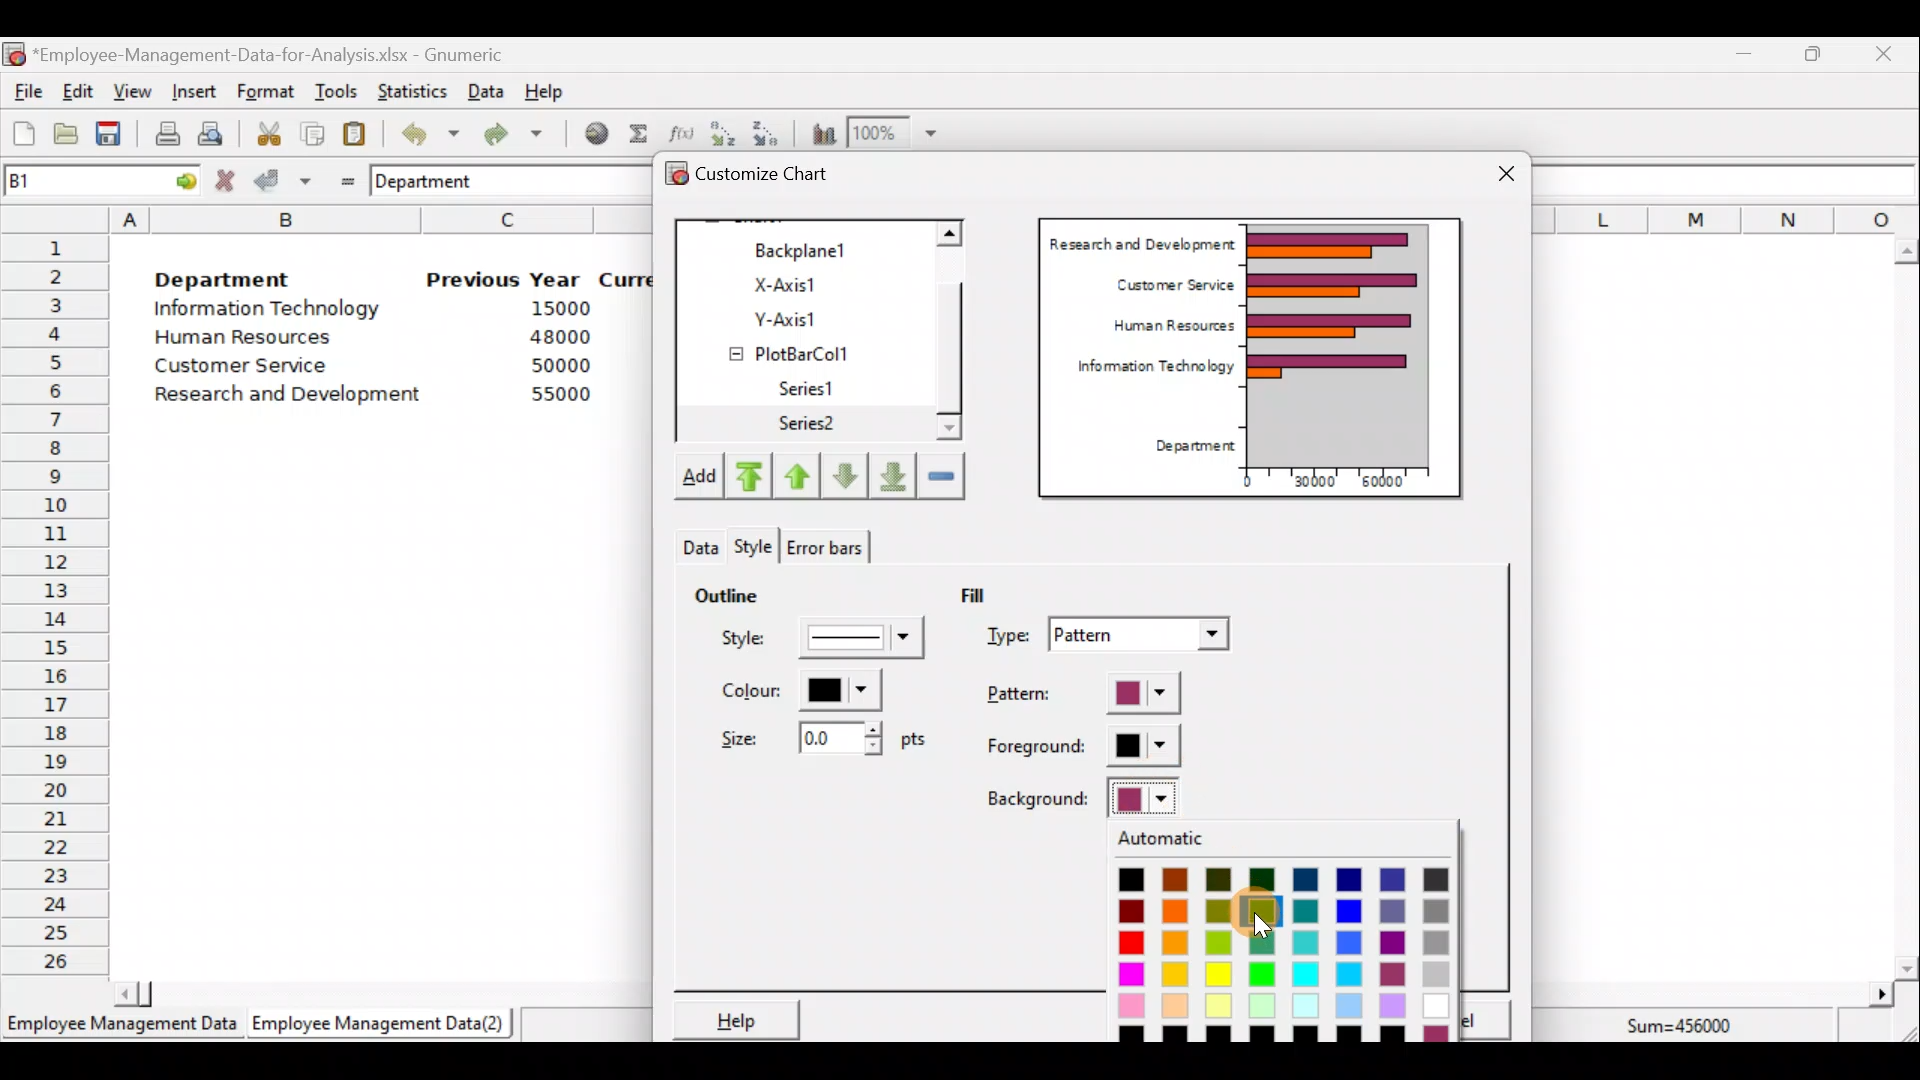 This screenshot has height=1080, width=1920. What do you see at coordinates (1262, 915) in the screenshot?
I see `Cursor on green color` at bounding box center [1262, 915].